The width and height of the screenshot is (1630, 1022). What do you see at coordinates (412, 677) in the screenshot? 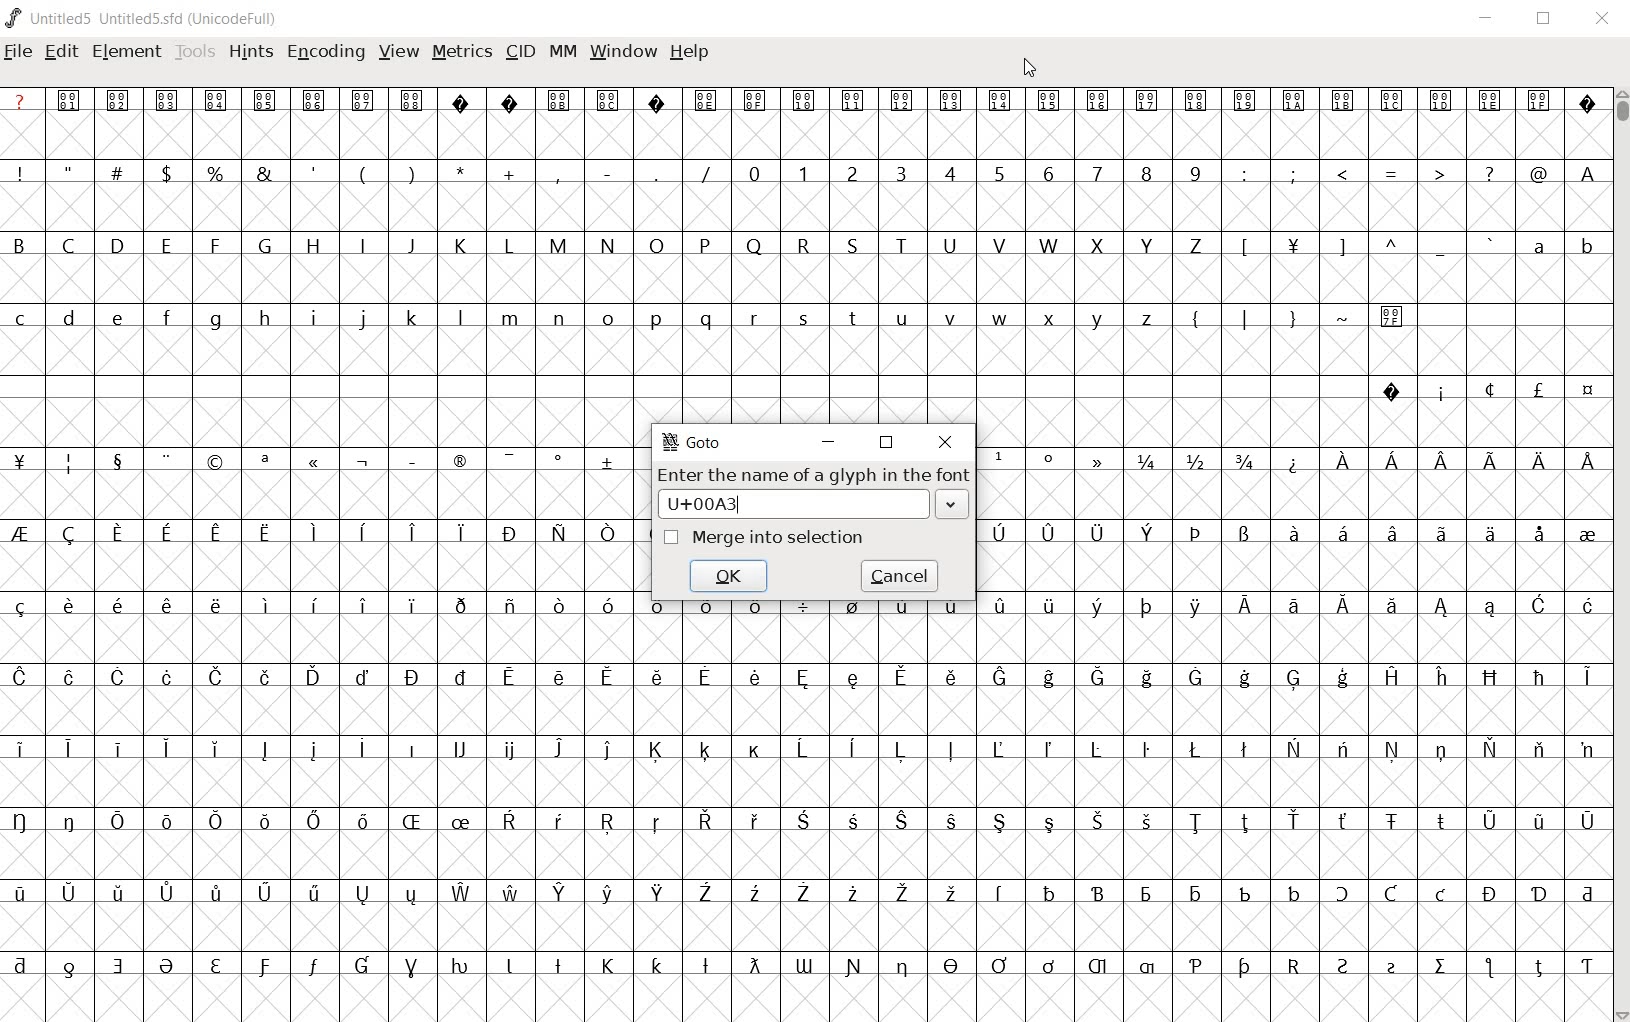
I see `Symbol` at bounding box center [412, 677].